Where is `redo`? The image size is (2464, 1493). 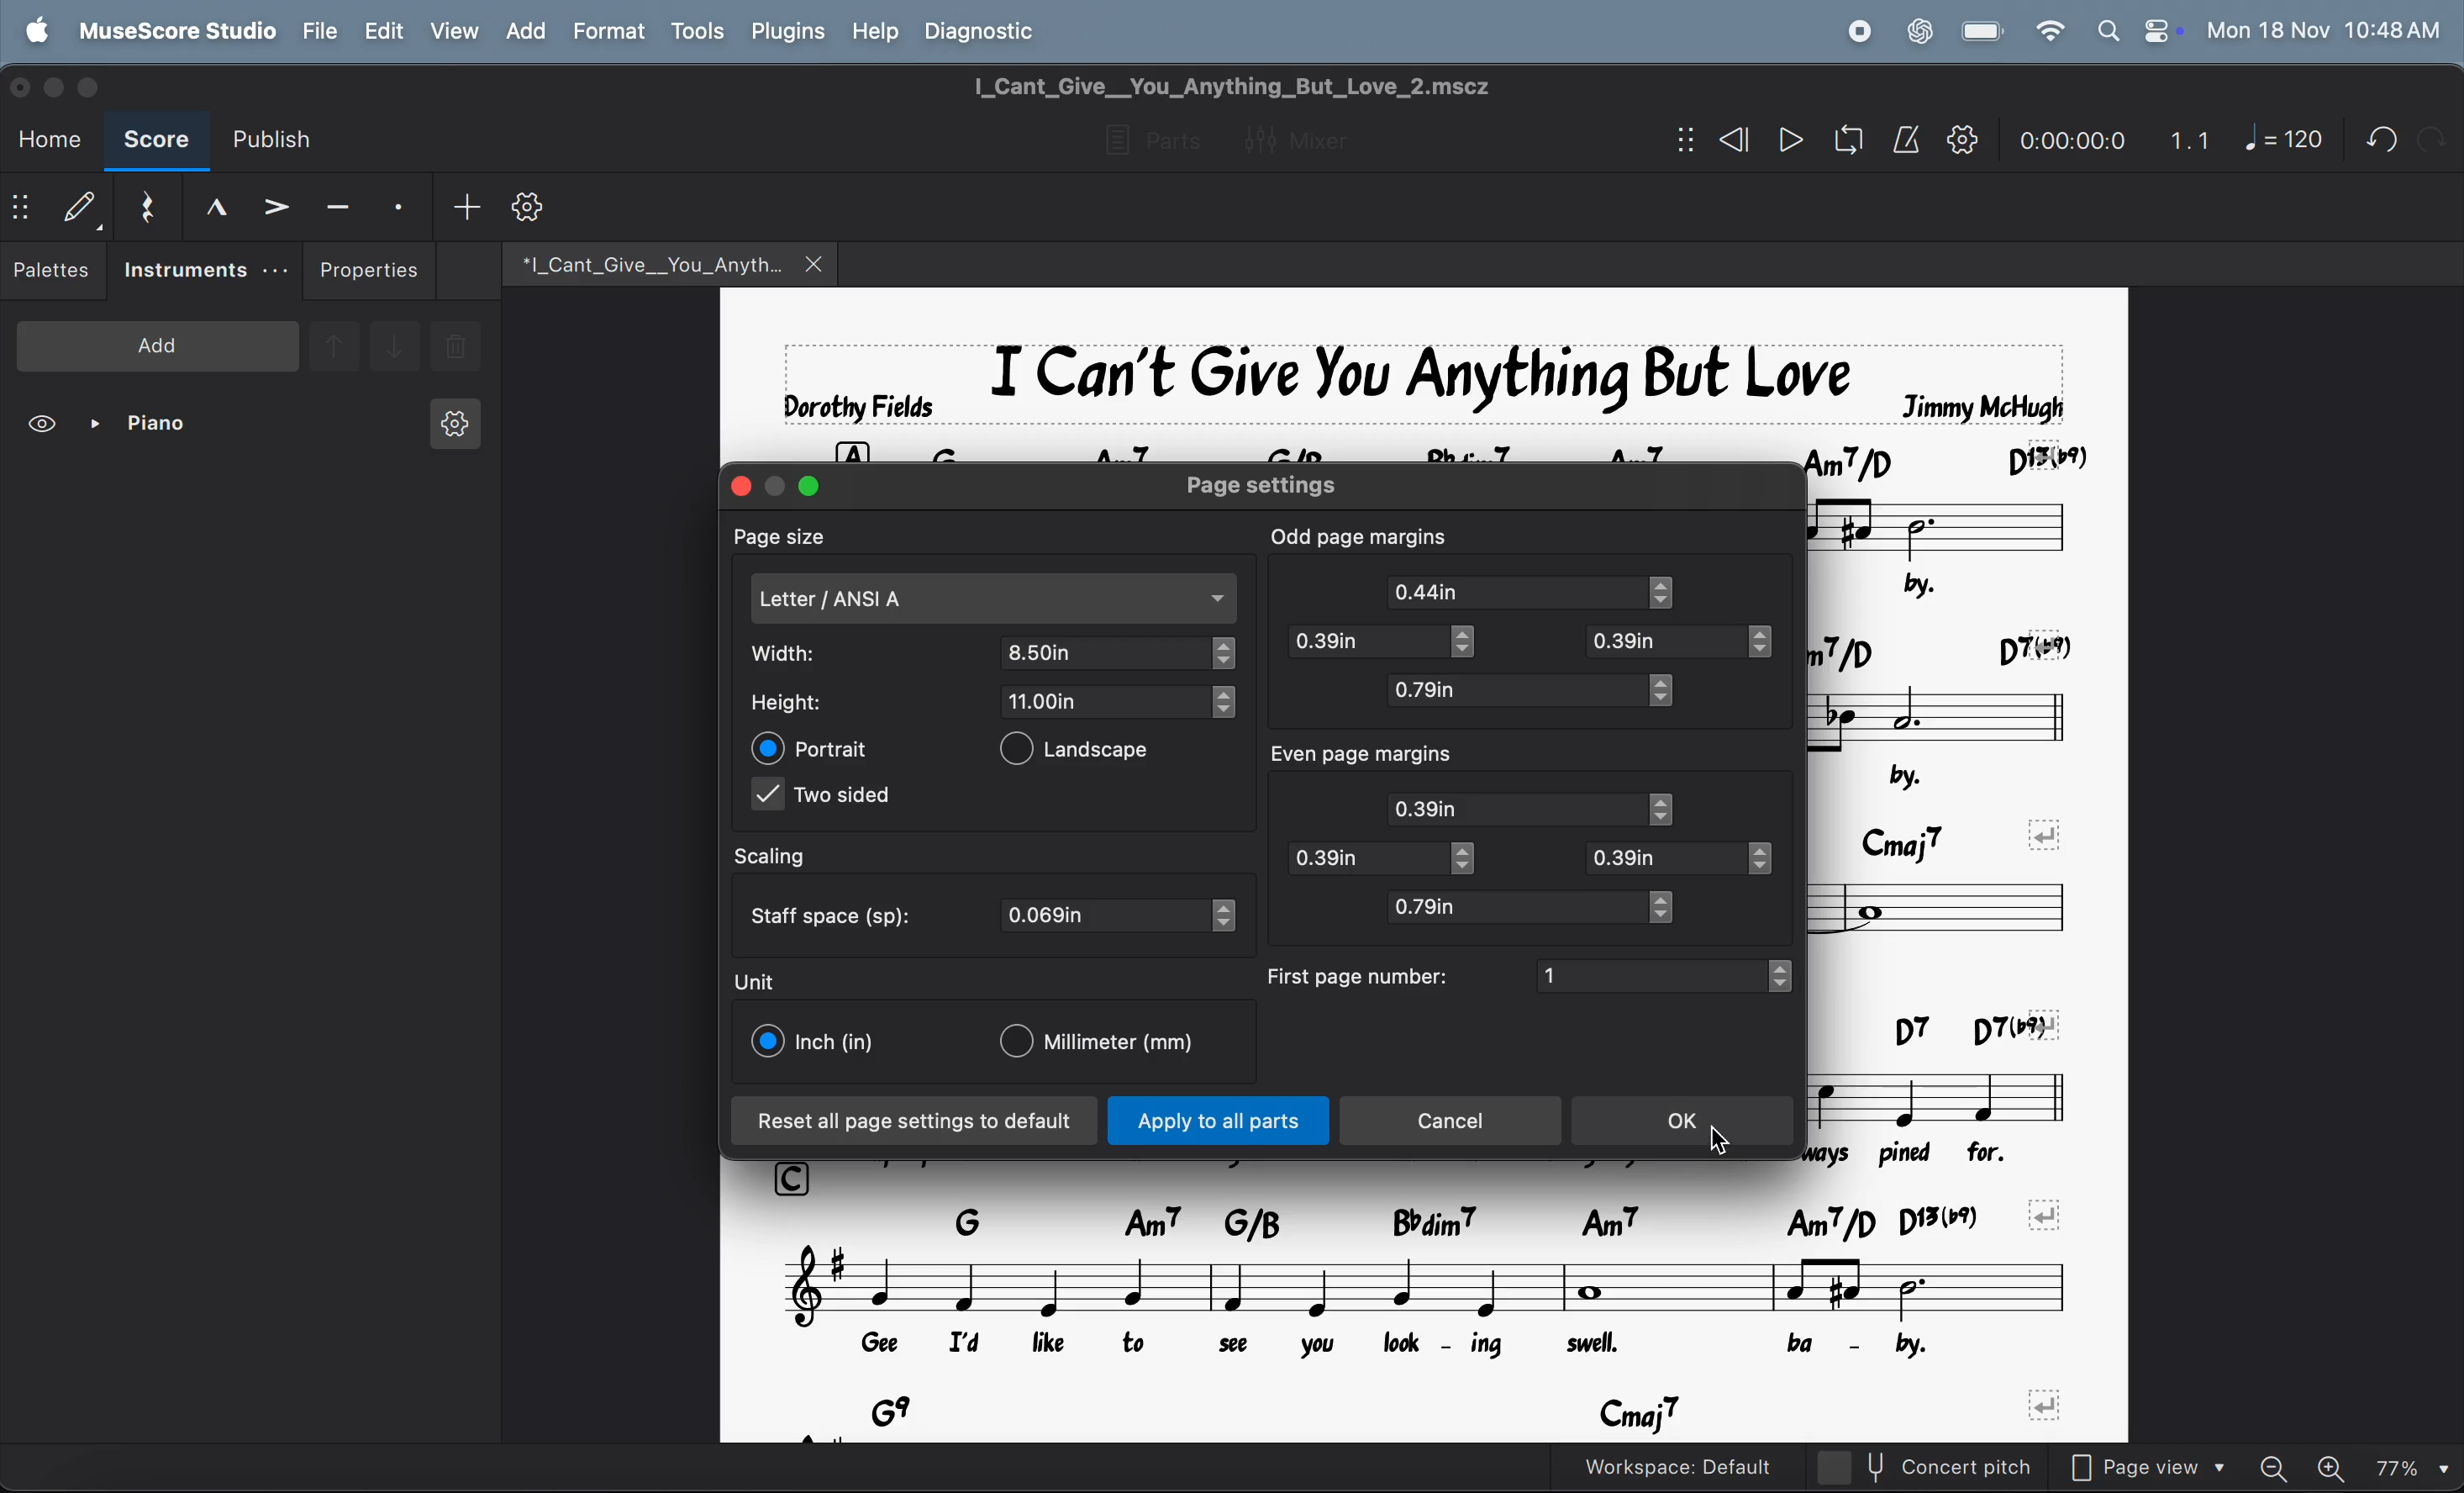 redo is located at coordinates (2374, 139).